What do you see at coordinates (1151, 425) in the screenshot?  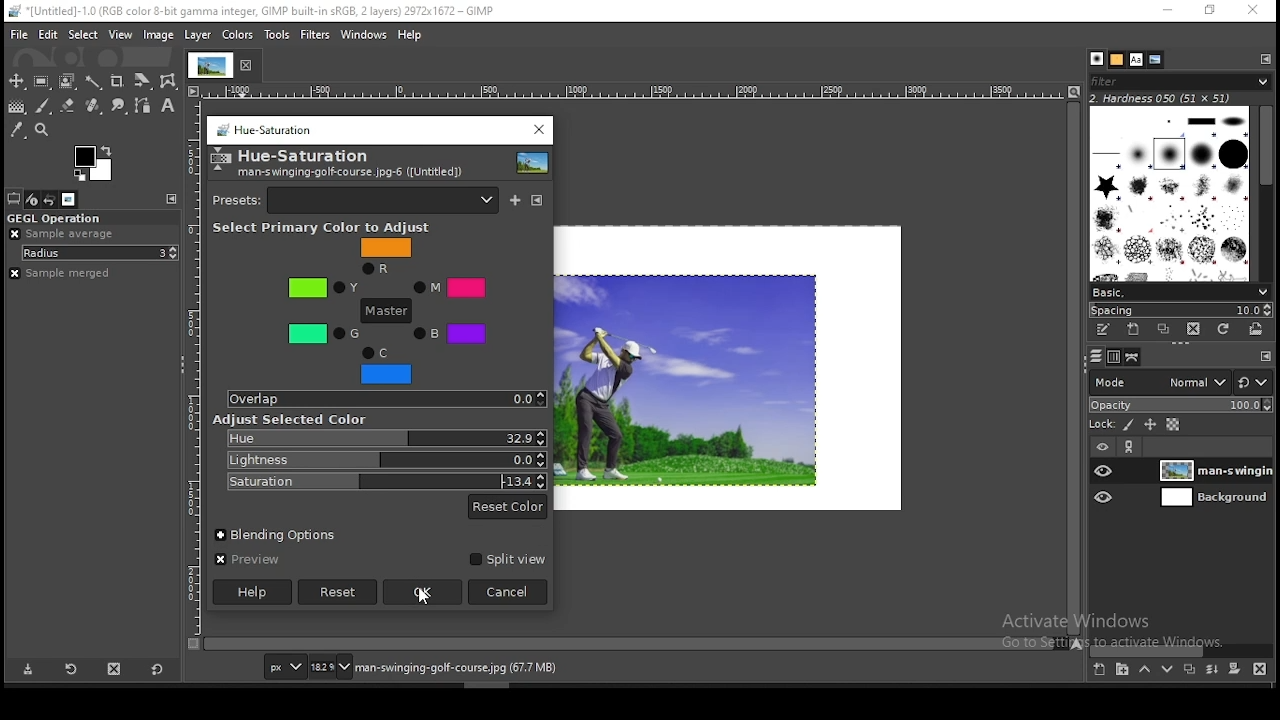 I see `lock size and position` at bounding box center [1151, 425].